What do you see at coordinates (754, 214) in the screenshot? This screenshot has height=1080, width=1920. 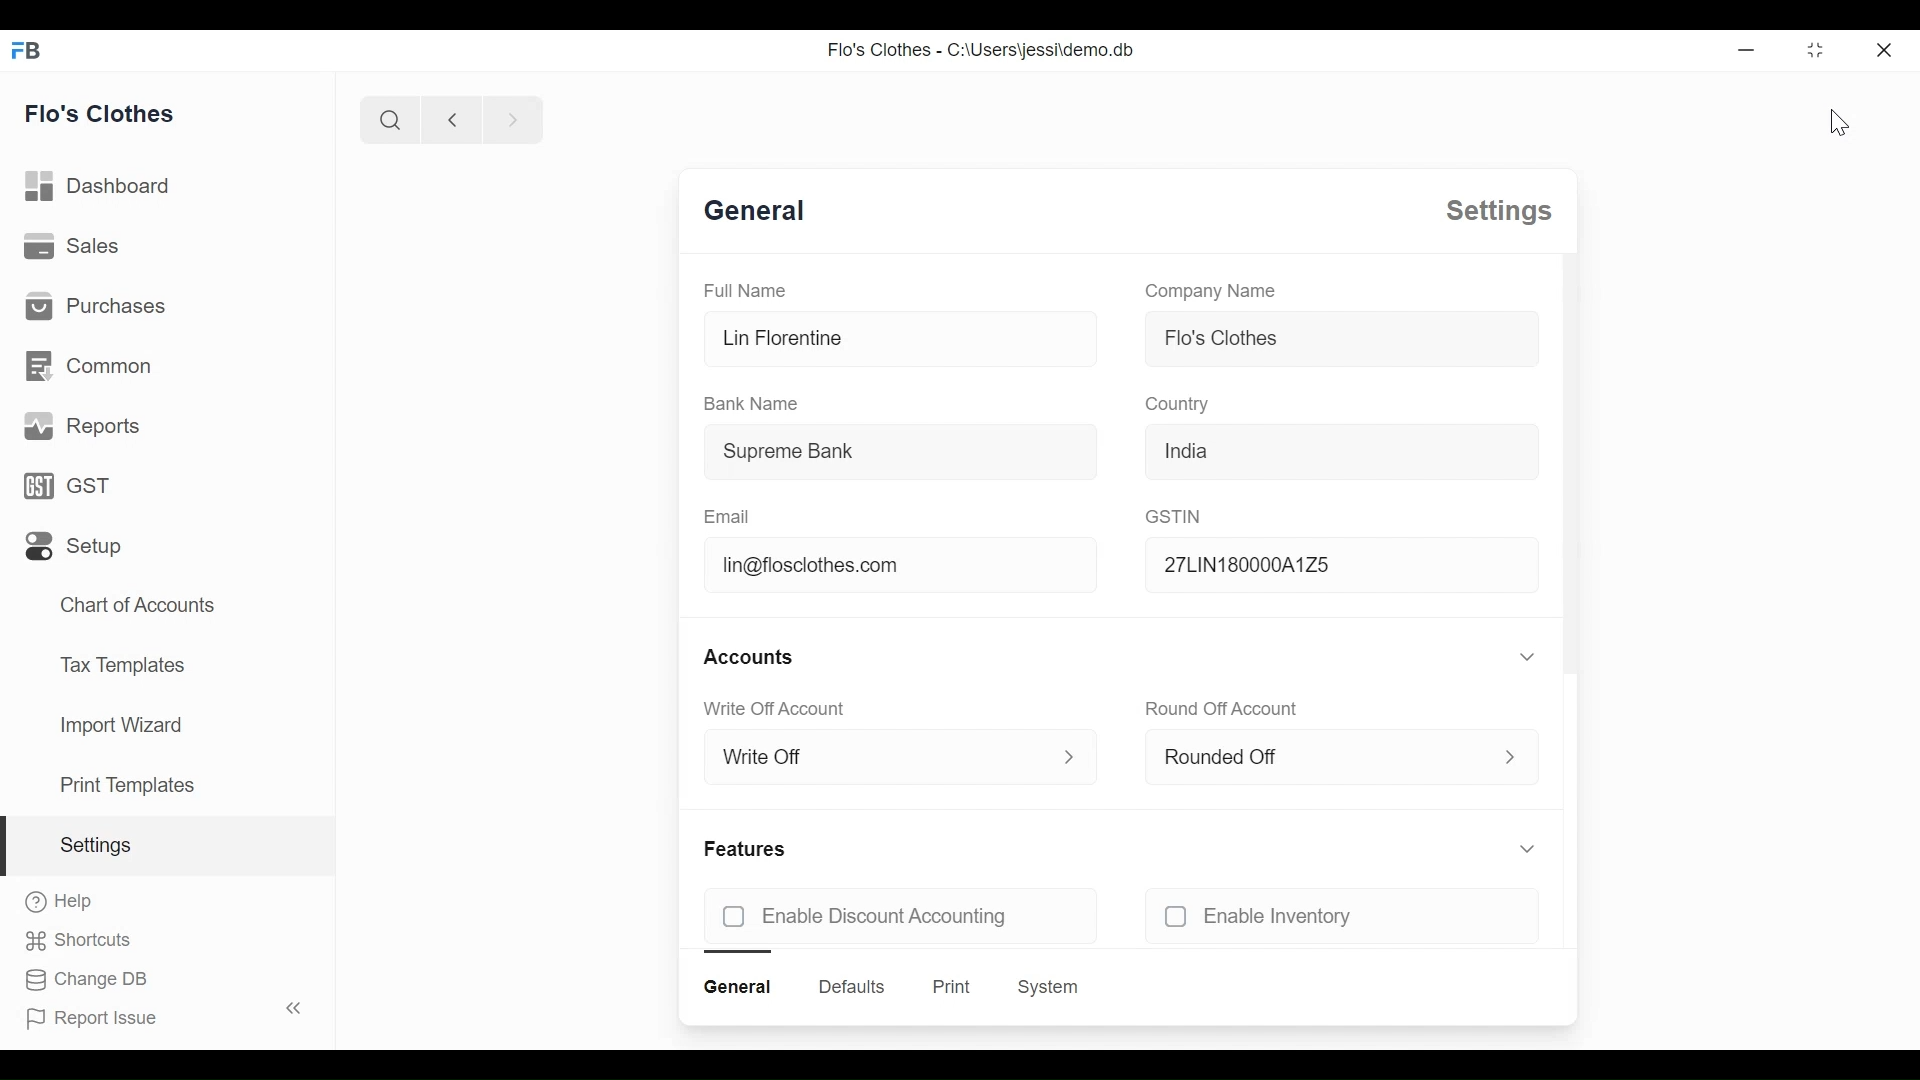 I see `General` at bounding box center [754, 214].